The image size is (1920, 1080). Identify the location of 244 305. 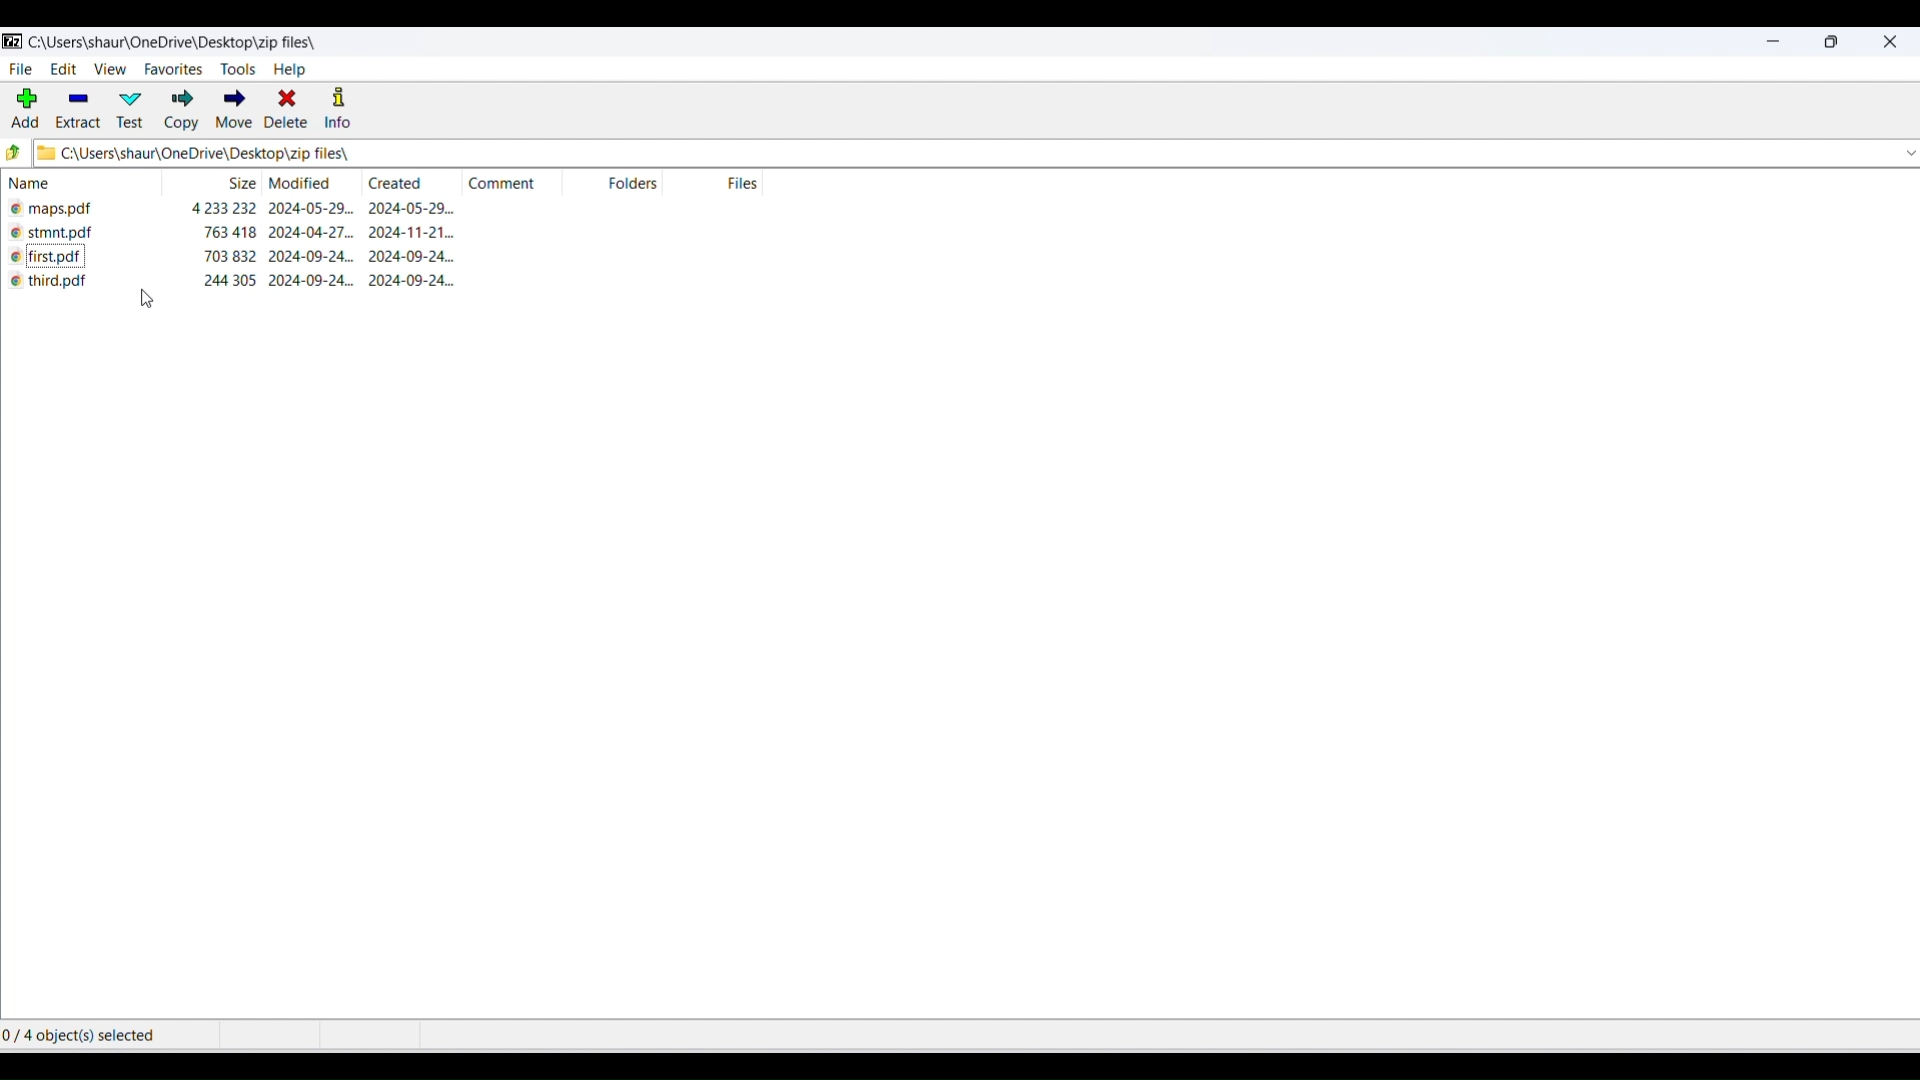
(224, 280).